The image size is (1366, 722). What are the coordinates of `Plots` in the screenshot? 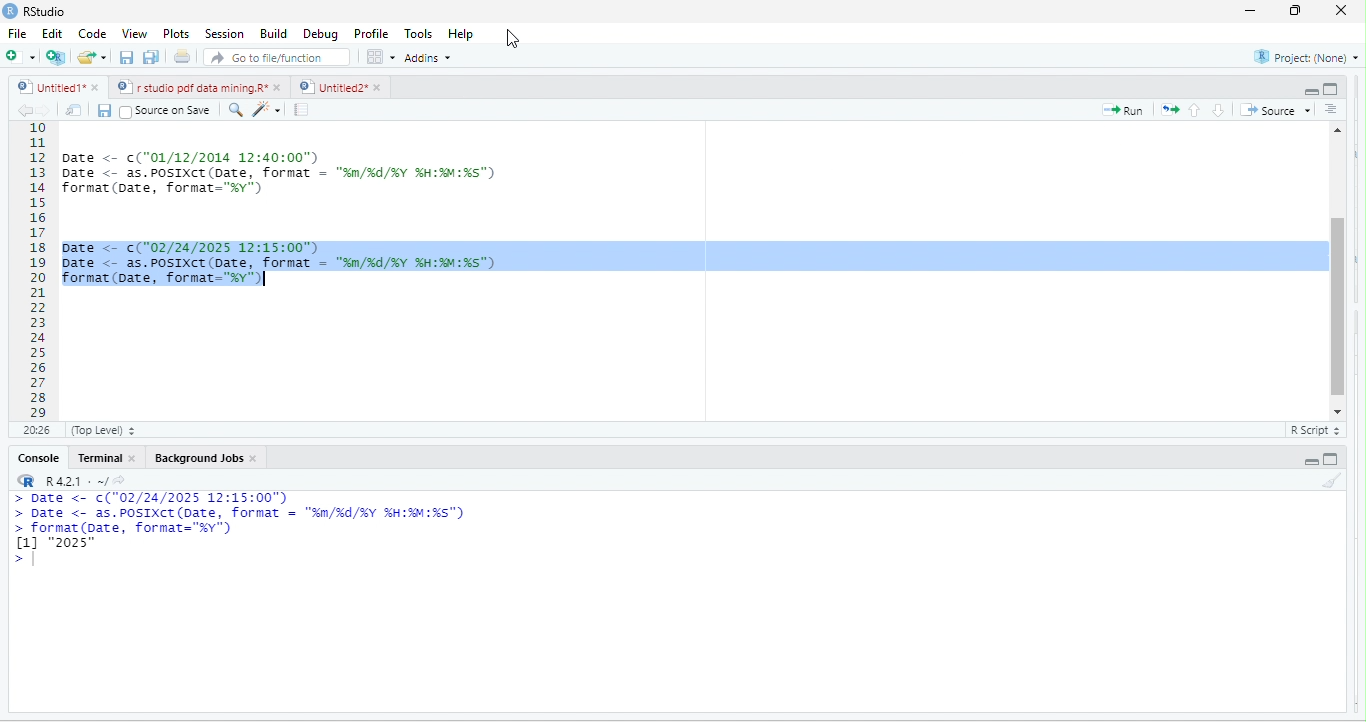 It's located at (176, 35).